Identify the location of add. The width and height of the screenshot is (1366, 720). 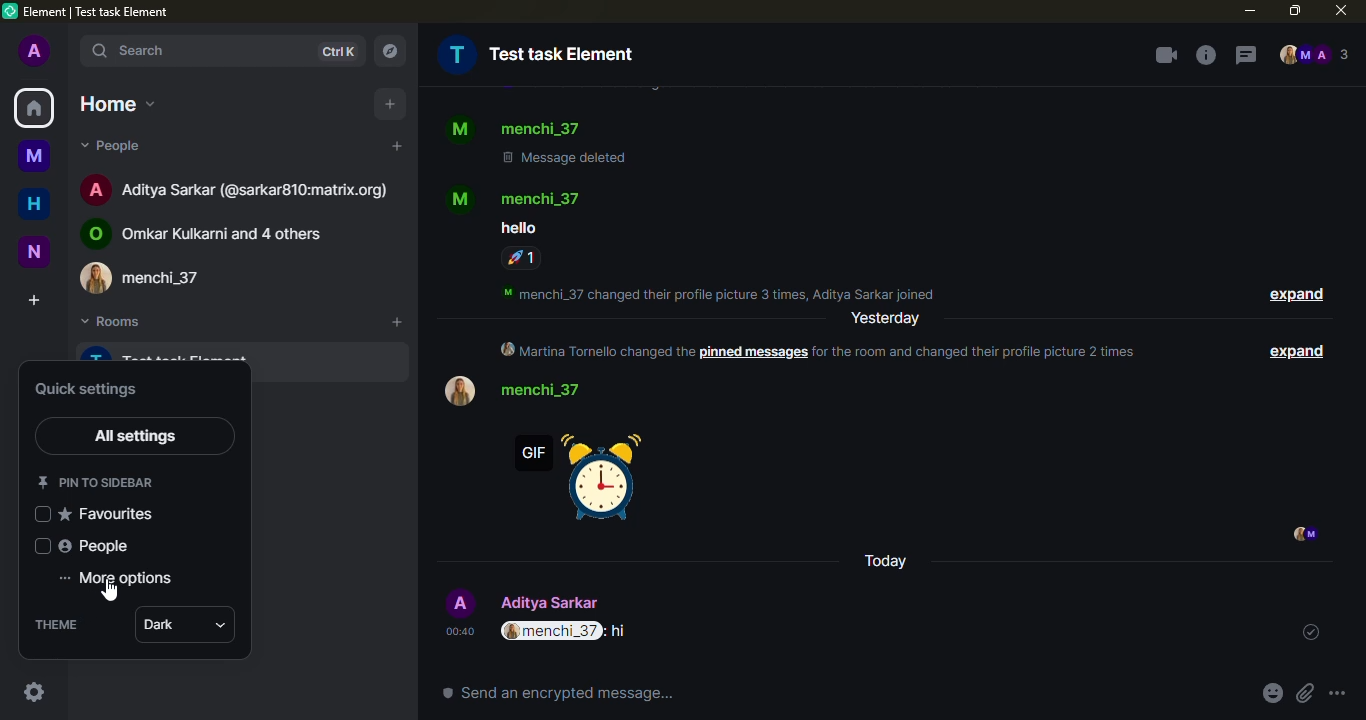
(398, 322).